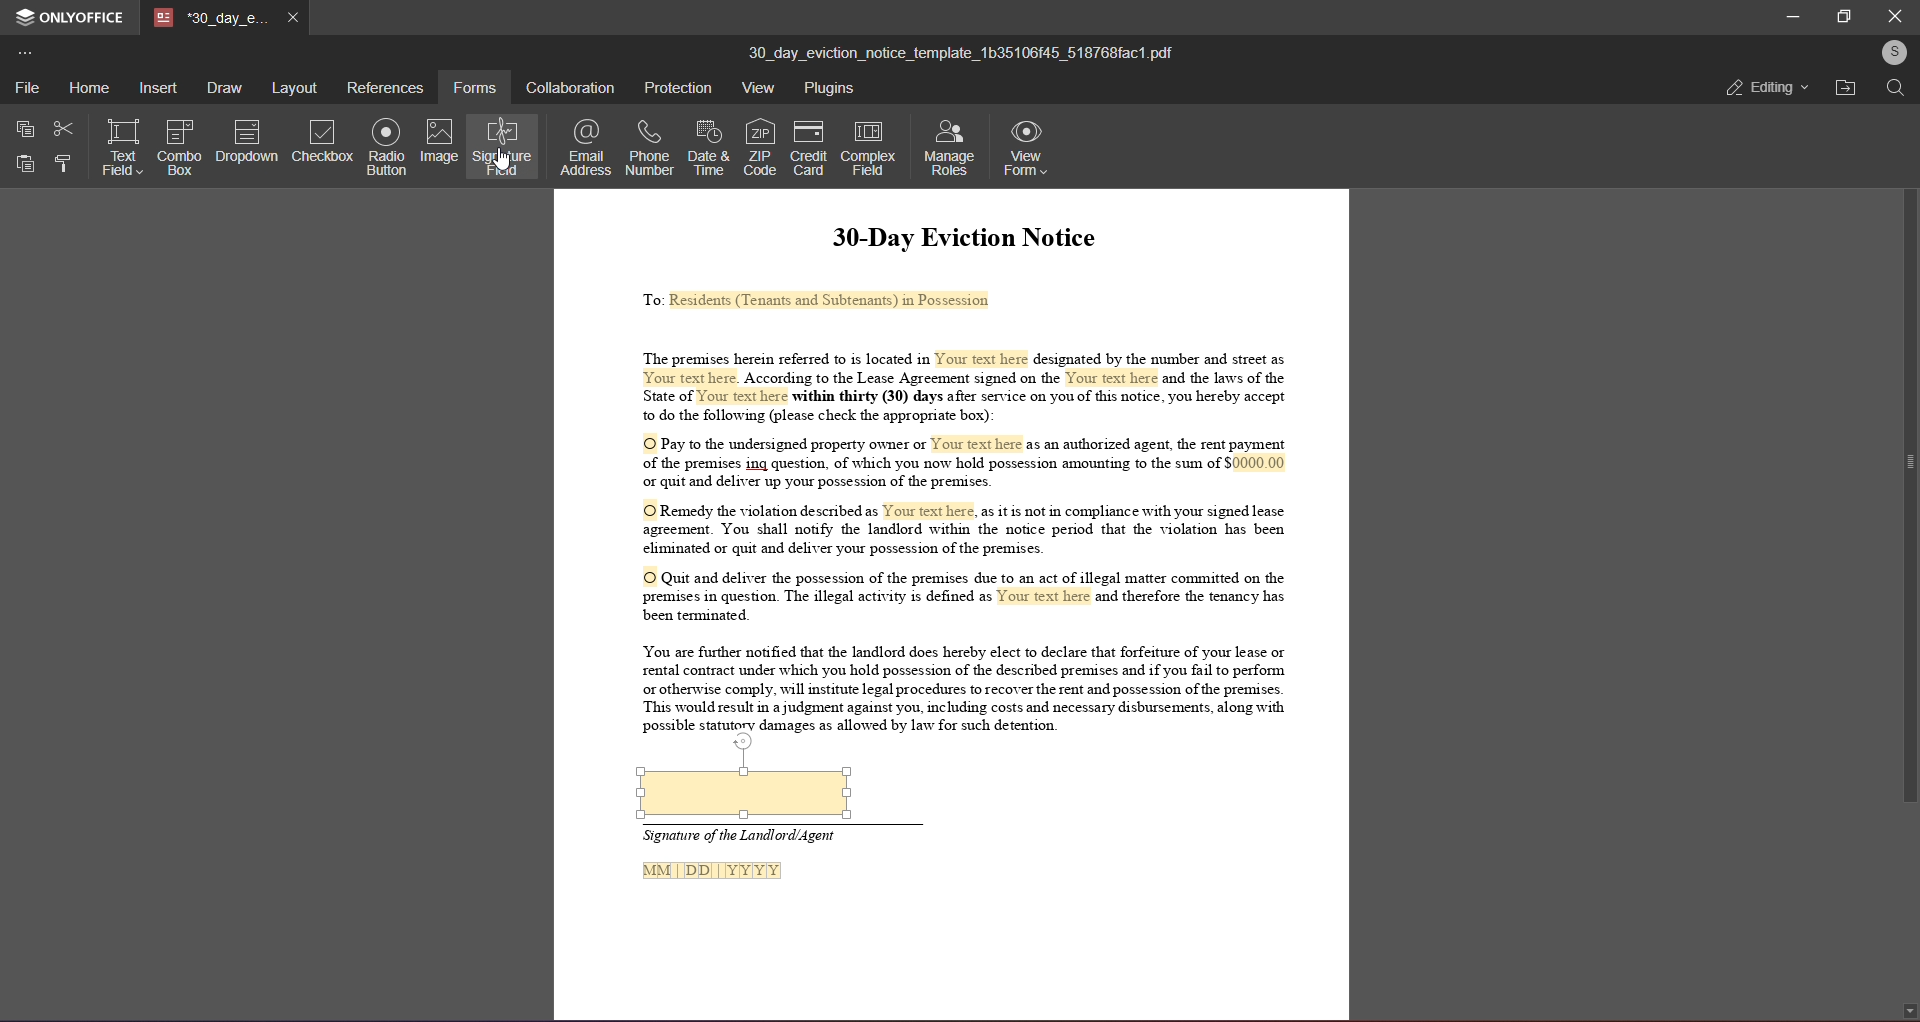 The width and height of the screenshot is (1920, 1022). Describe the element at coordinates (1844, 88) in the screenshot. I see `open file location` at that location.